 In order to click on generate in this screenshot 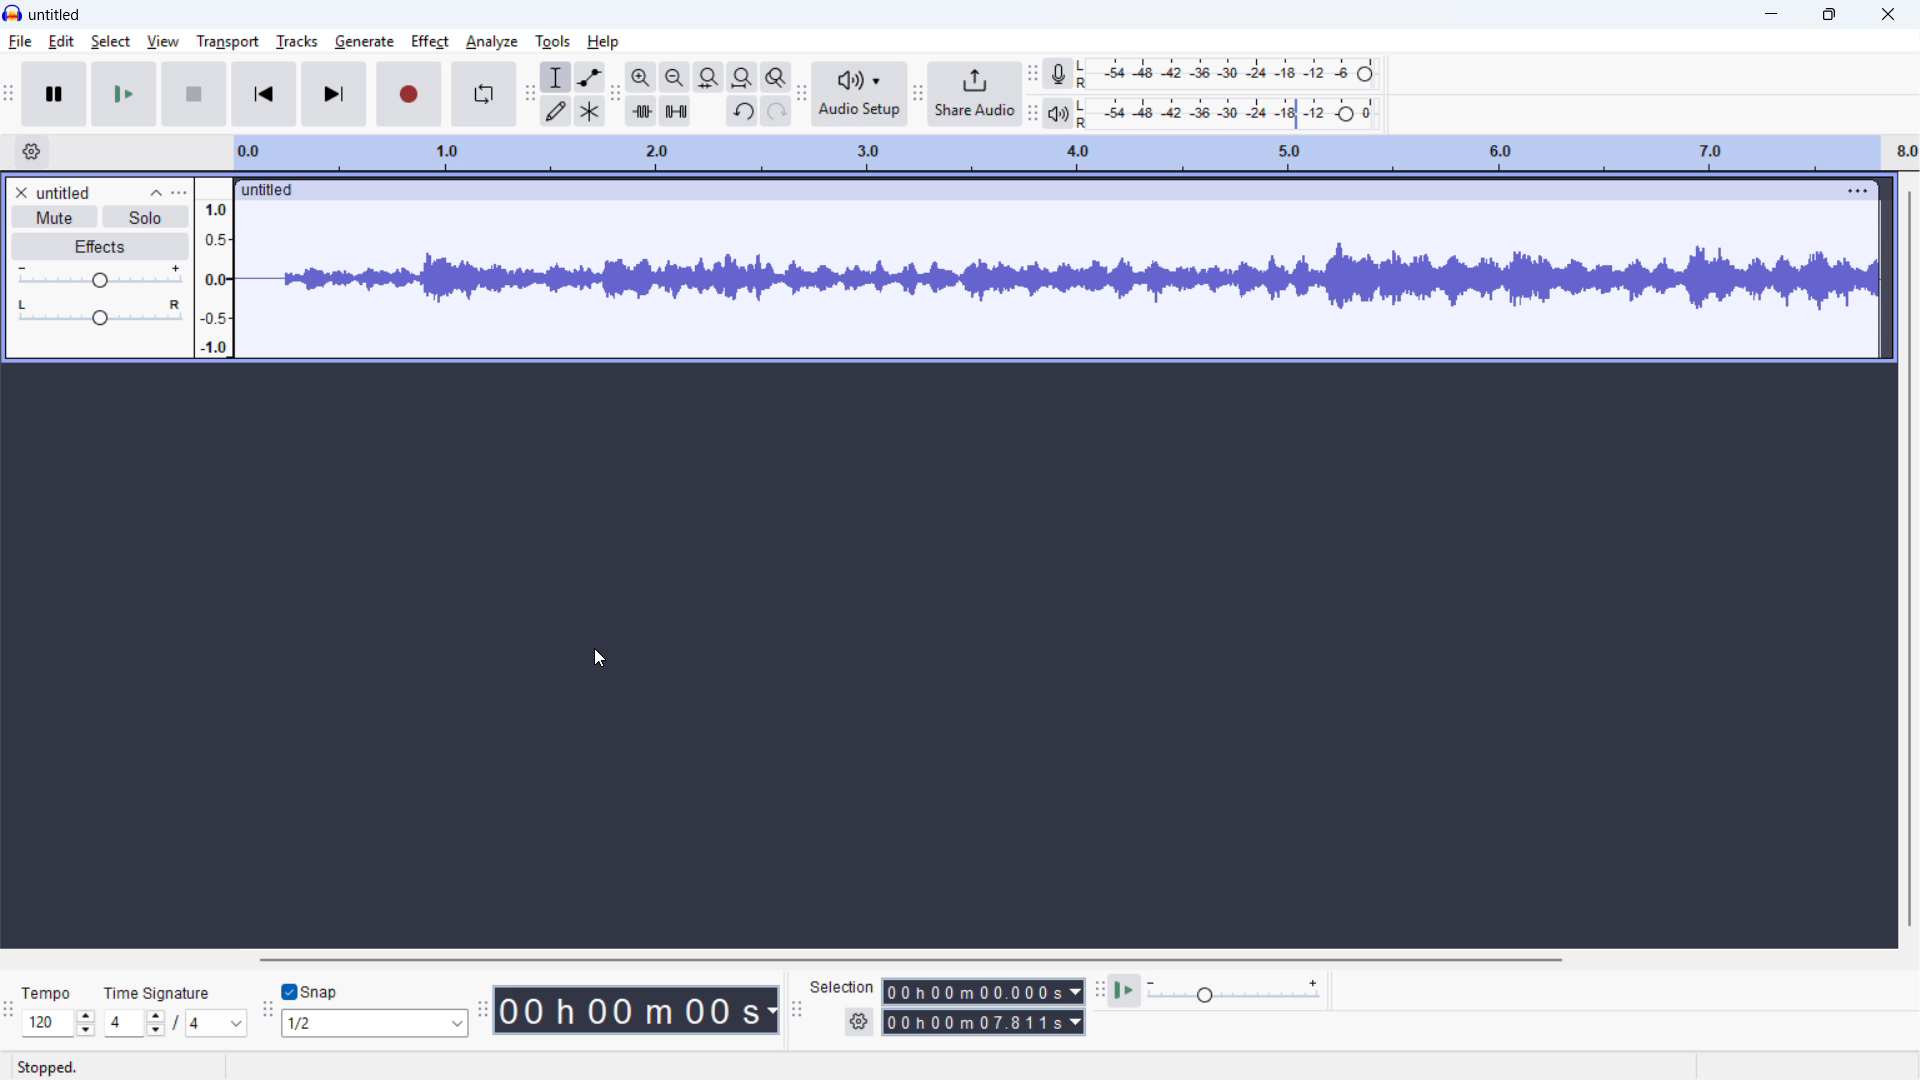, I will do `click(364, 42)`.